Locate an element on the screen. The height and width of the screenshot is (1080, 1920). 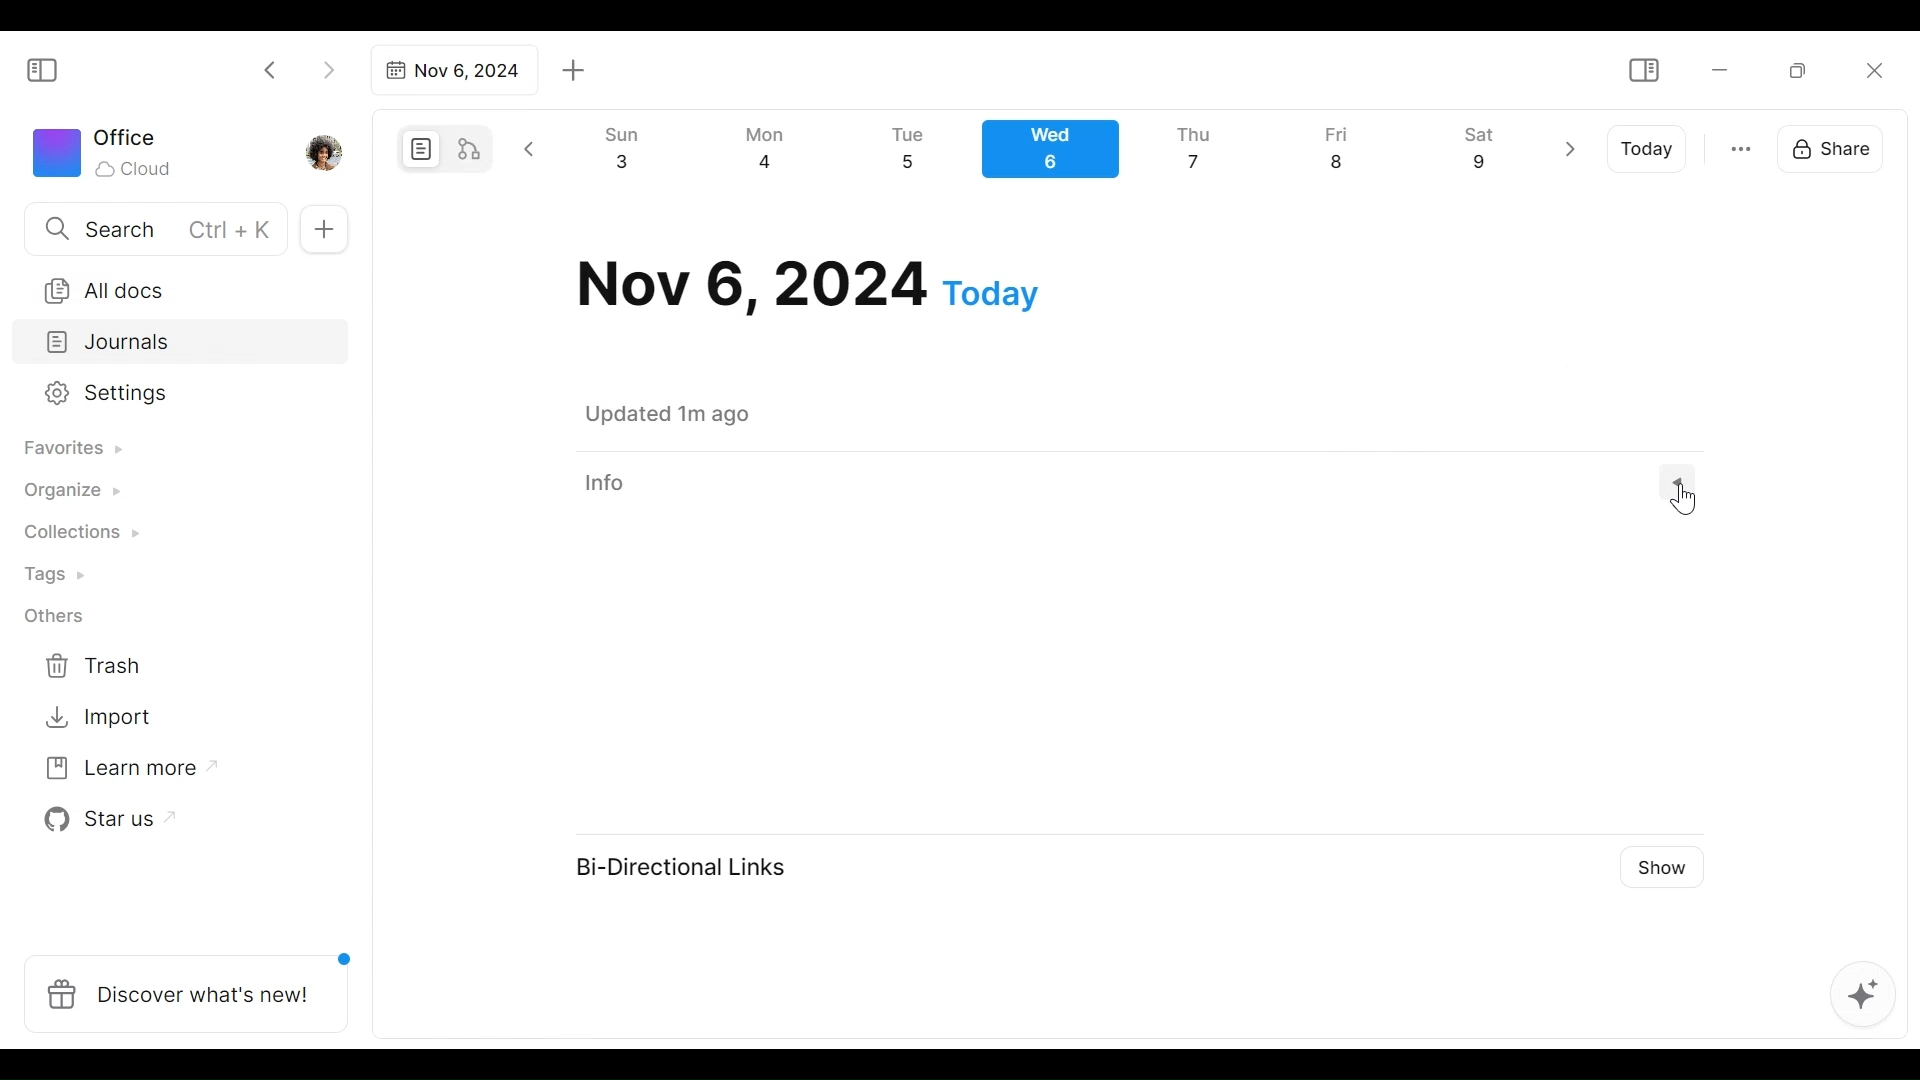
Workspace icon is located at coordinates (106, 150).